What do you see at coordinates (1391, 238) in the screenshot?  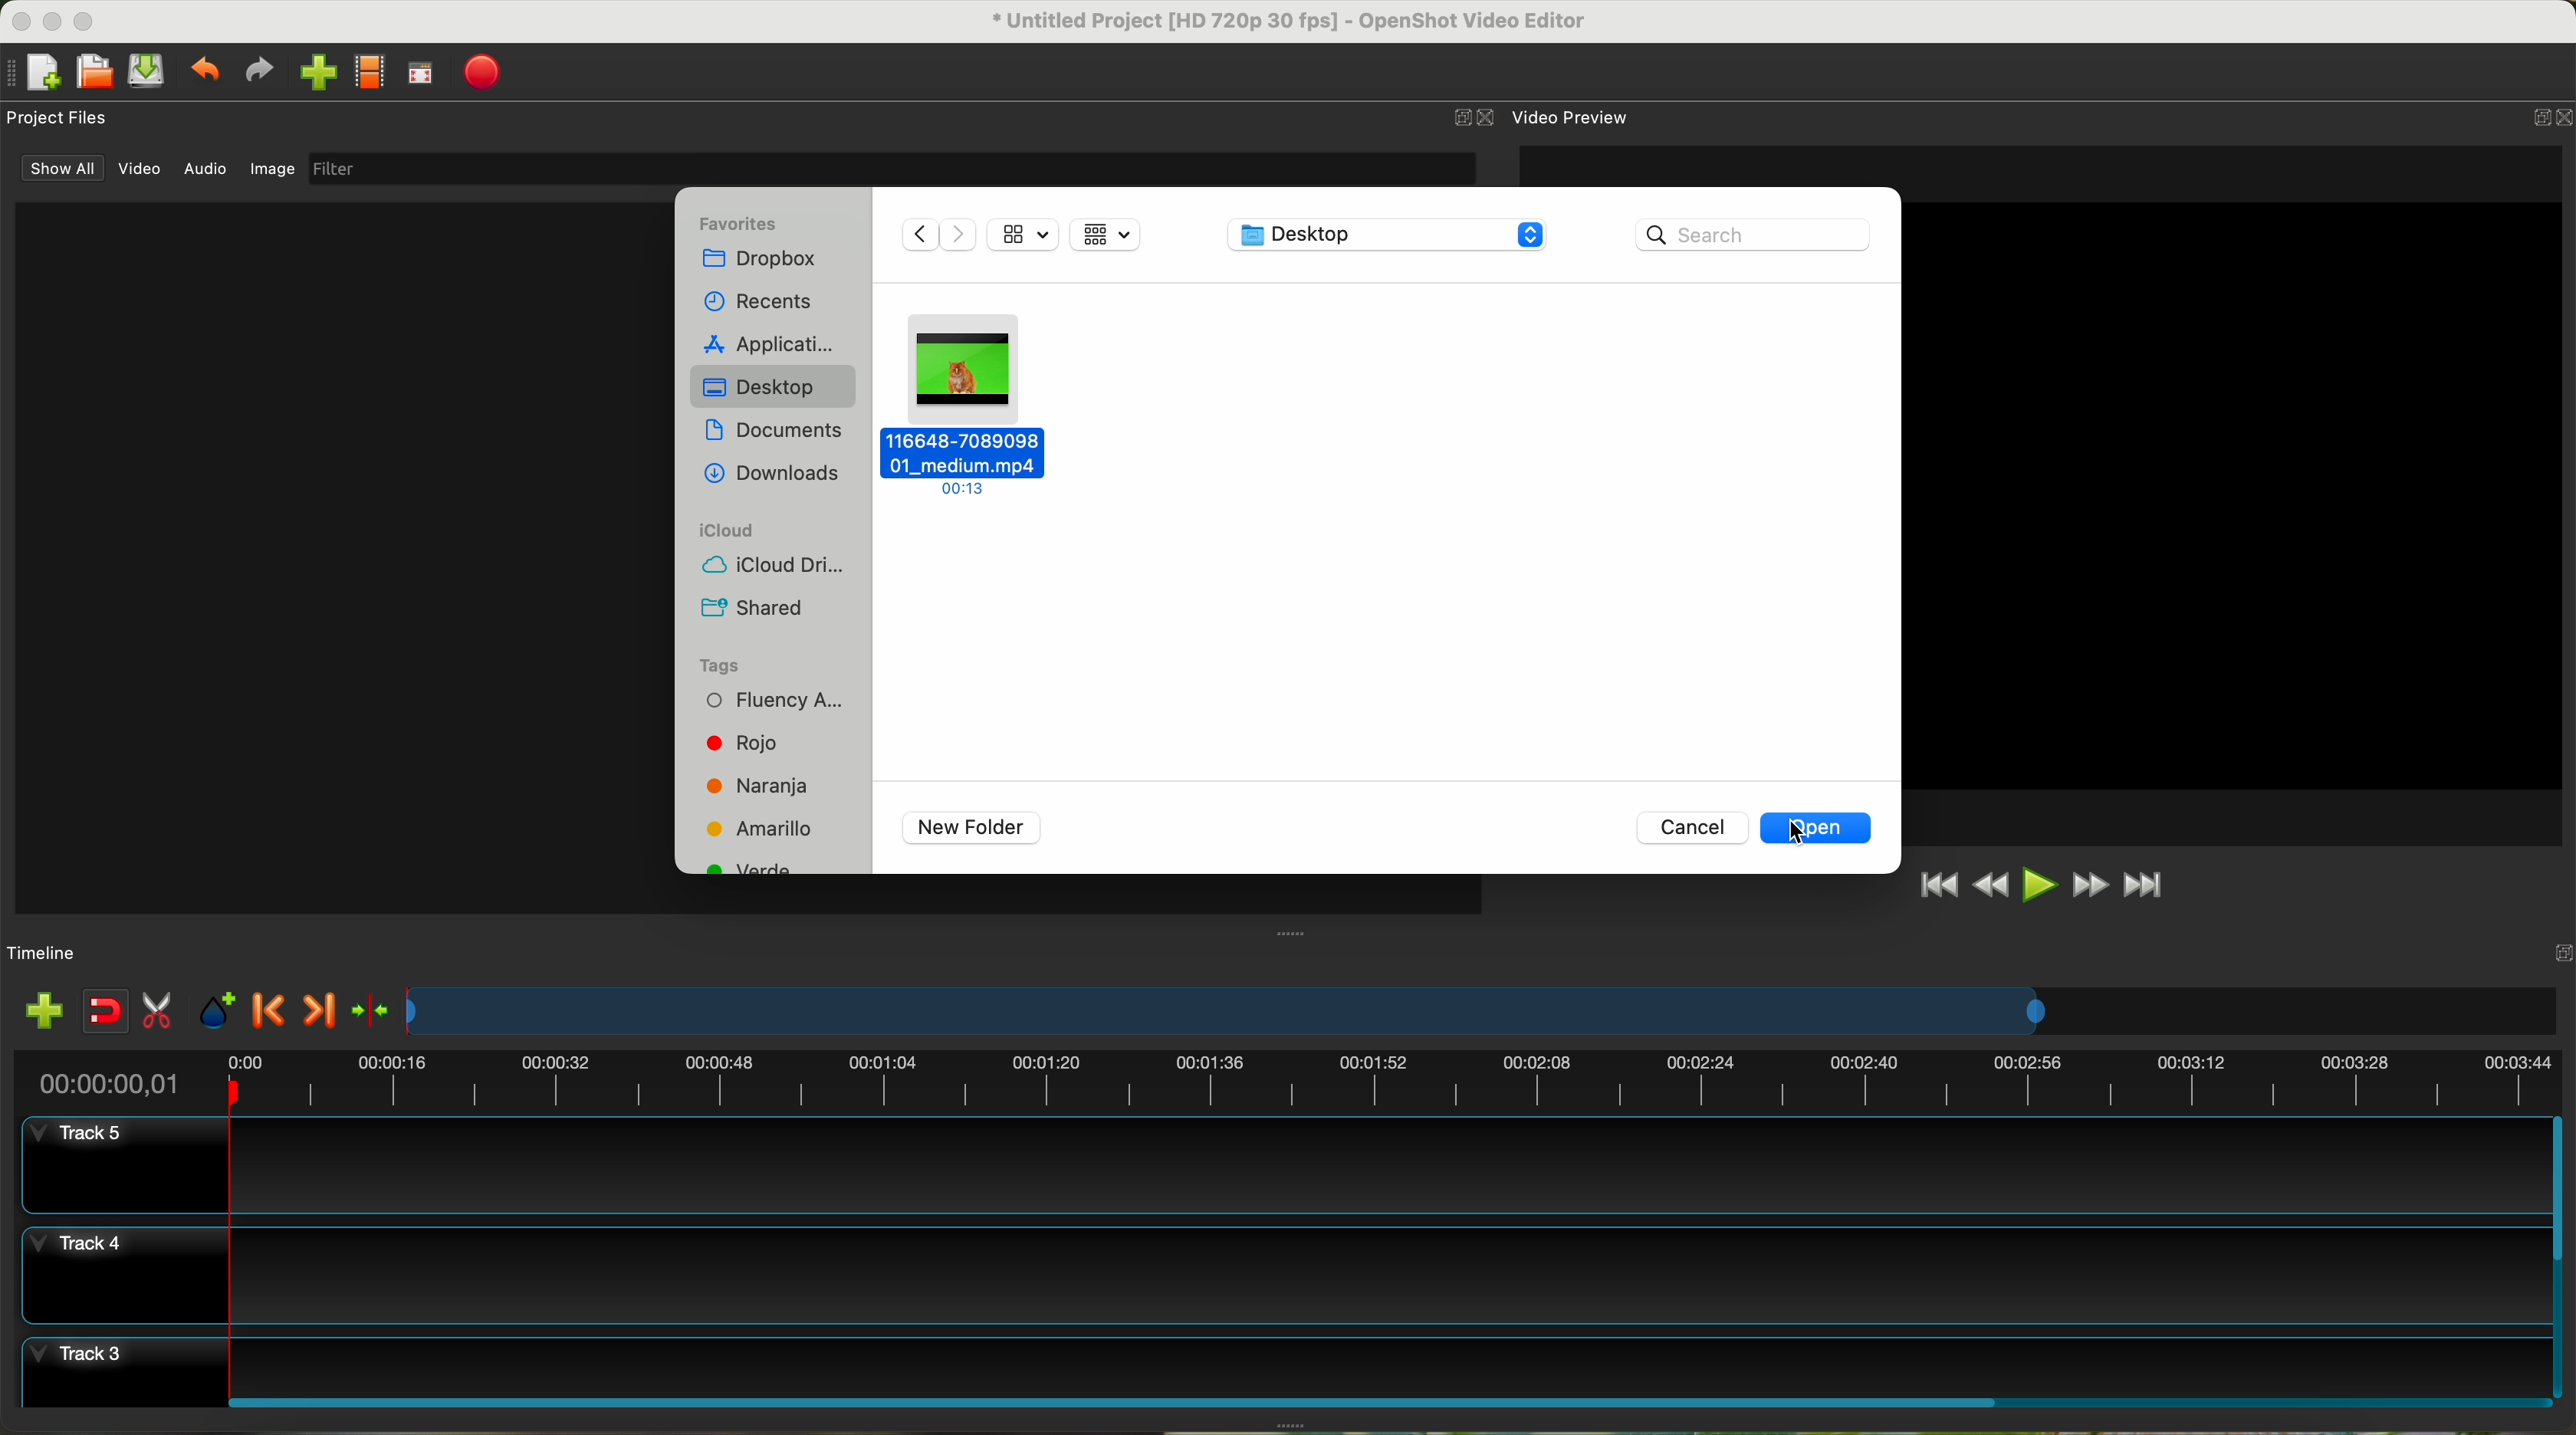 I see `desktop` at bounding box center [1391, 238].